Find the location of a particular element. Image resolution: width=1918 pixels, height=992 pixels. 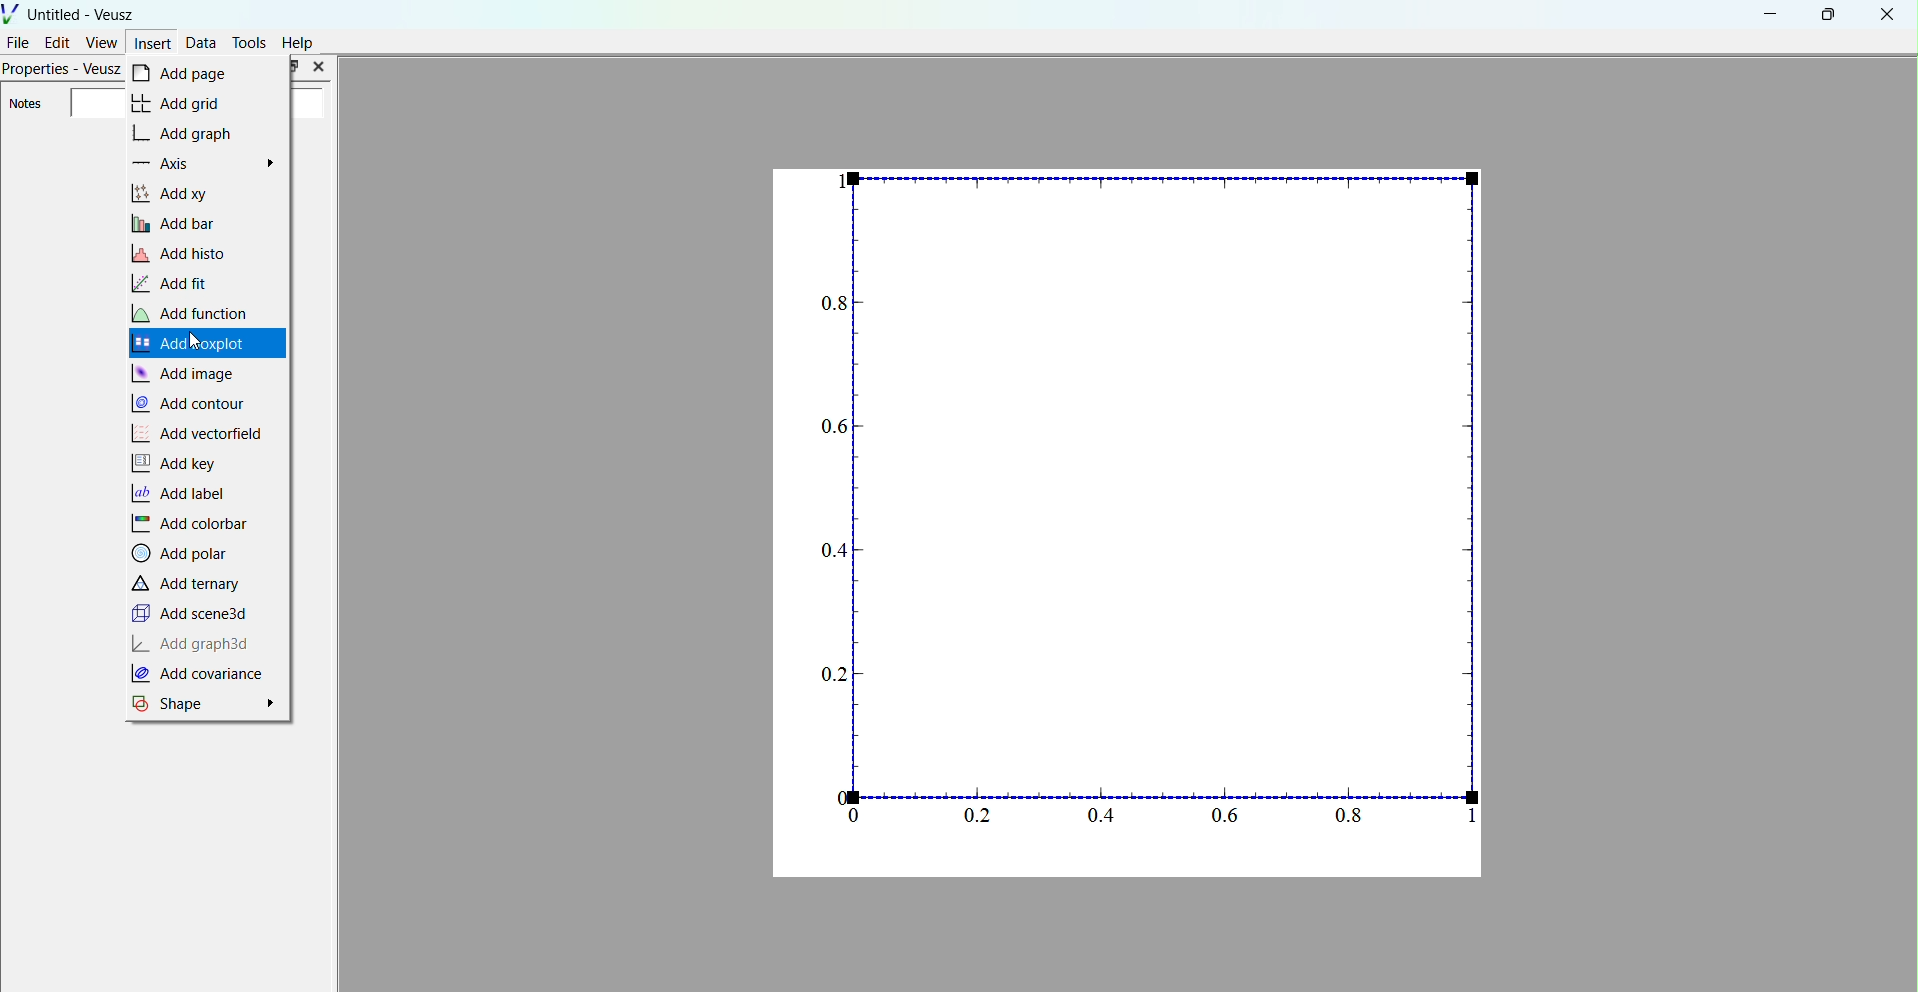

Add graph3d is located at coordinates (192, 643).